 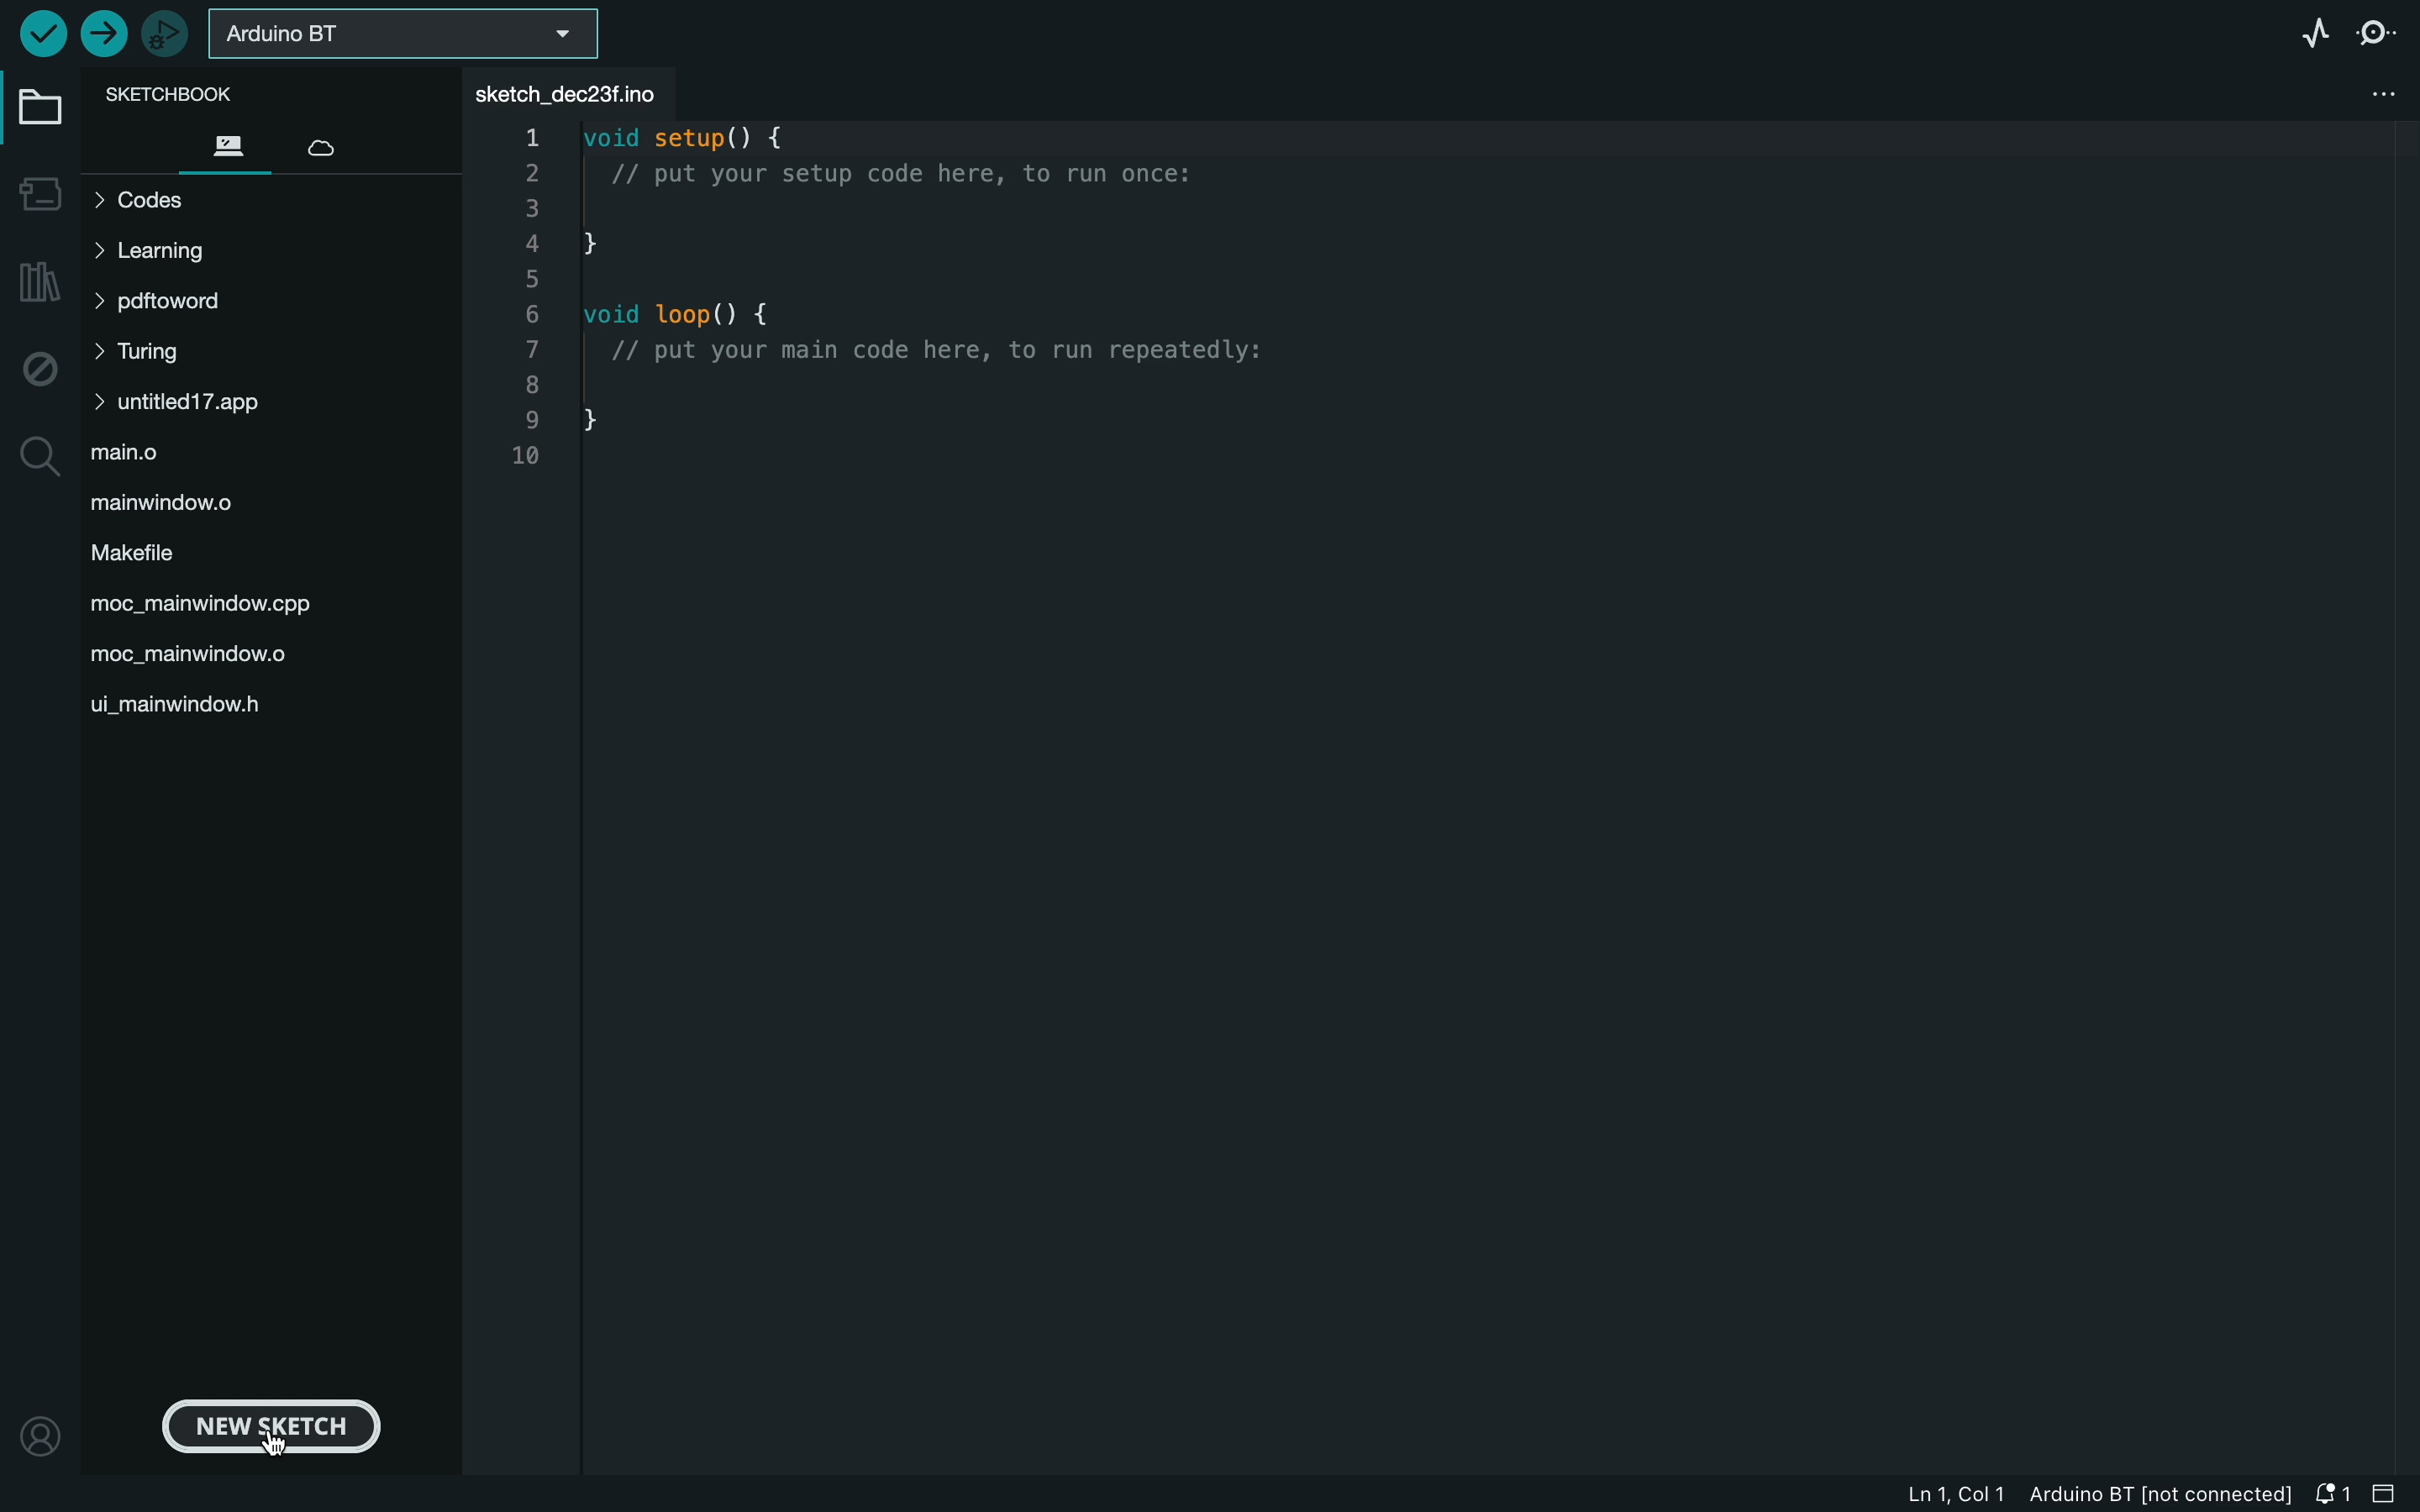 What do you see at coordinates (153, 353) in the screenshot?
I see `turning` at bounding box center [153, 353].